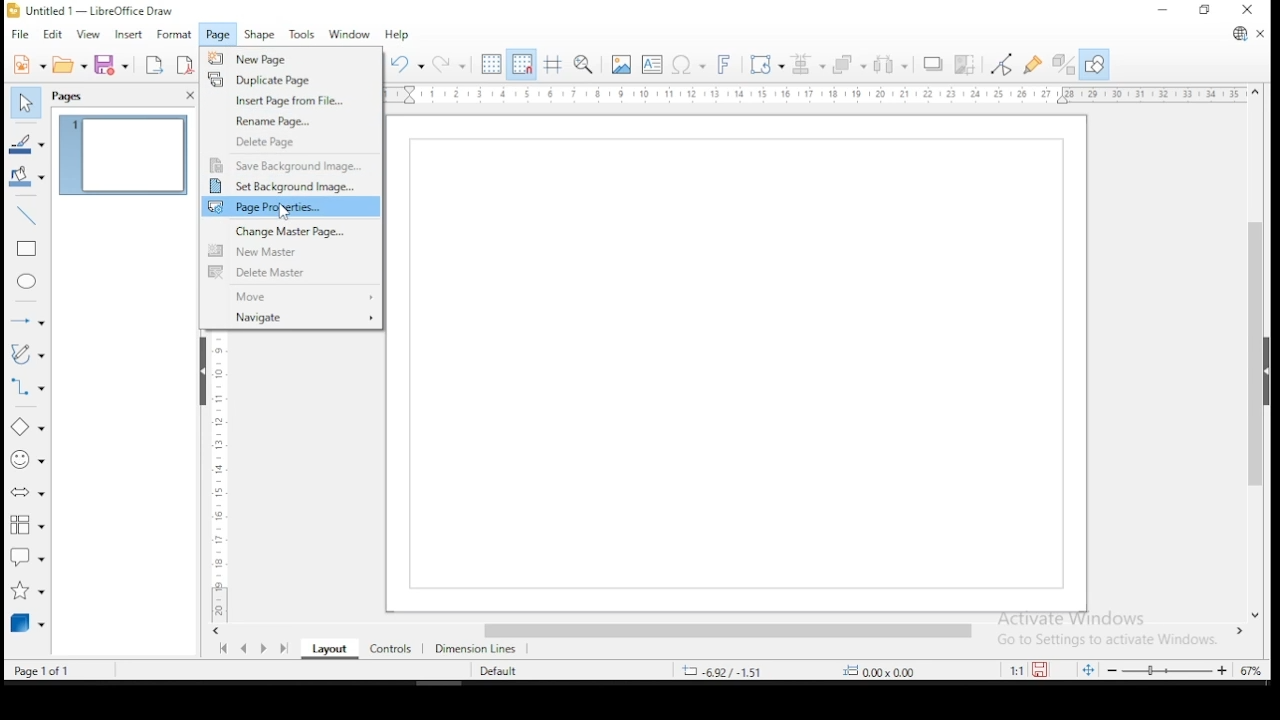  What do you see at coordinates (290, 318) in the screenshot?
I see `navigate` at bounding box center [290, 318].